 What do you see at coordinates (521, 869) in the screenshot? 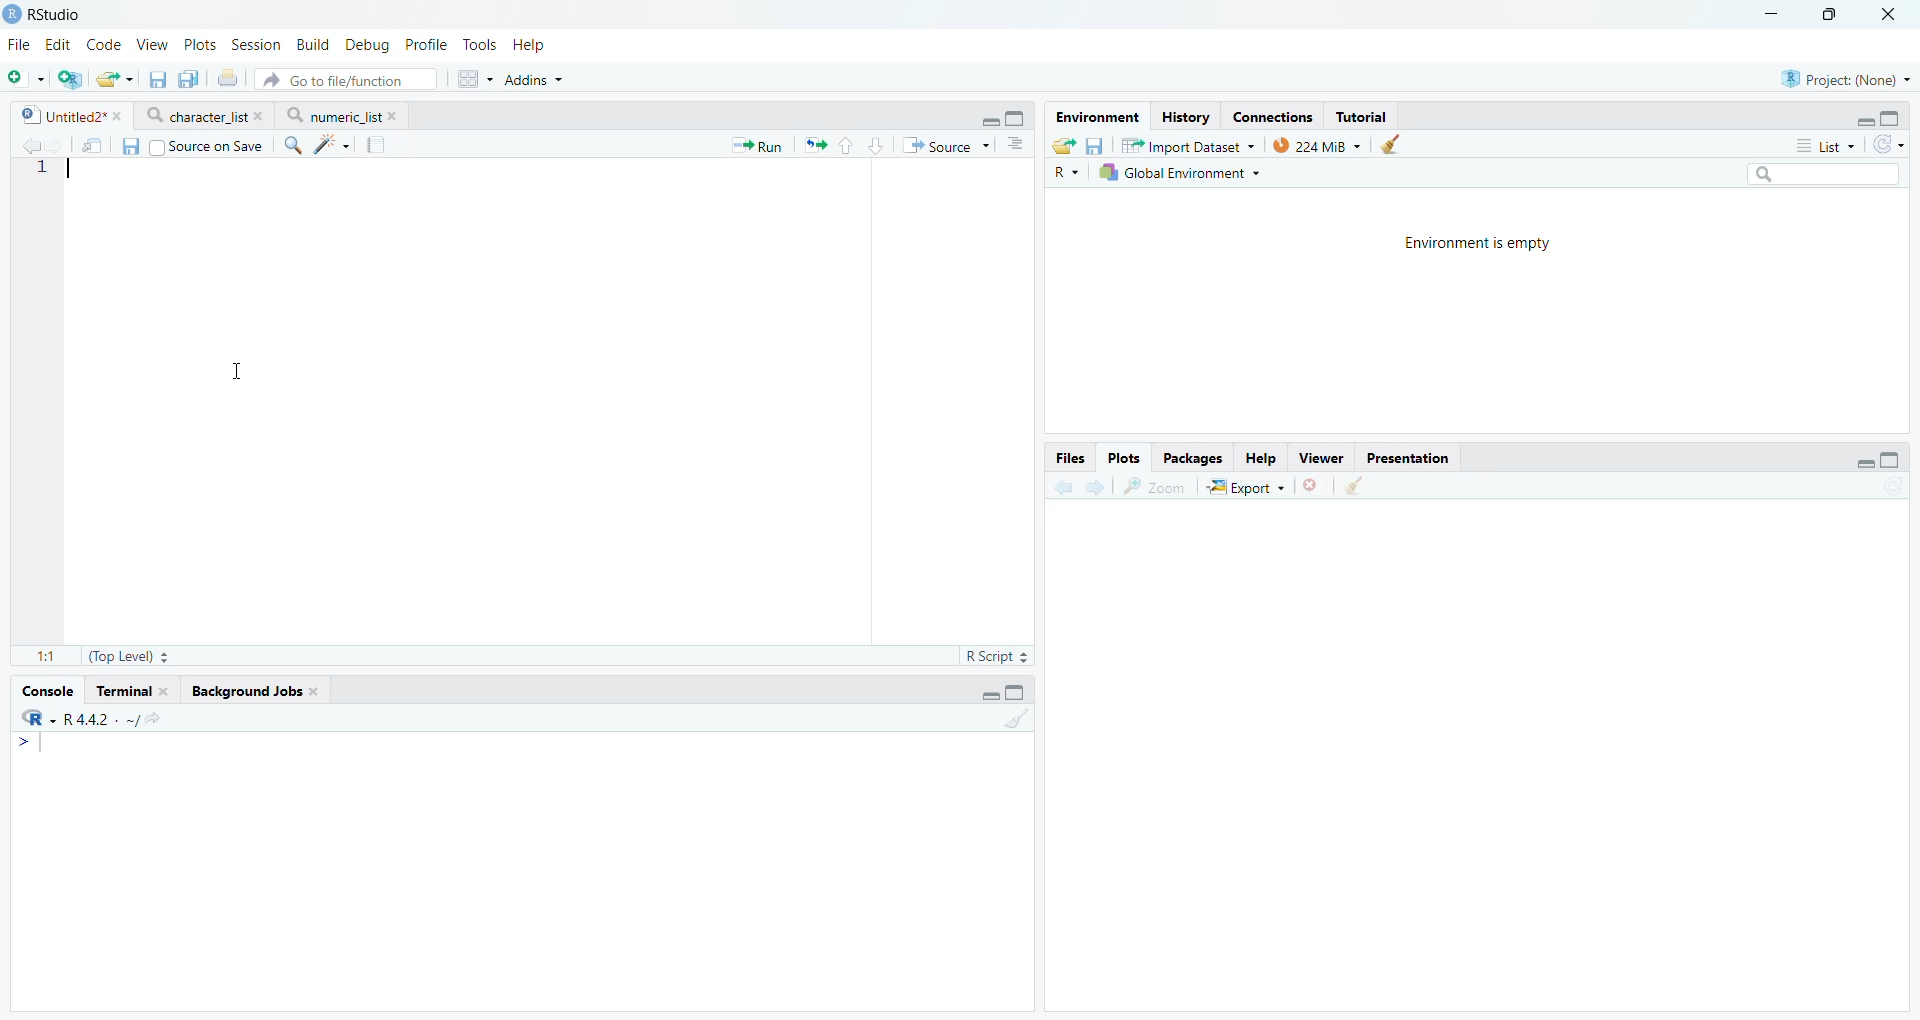
I see `Console` at bounding box center [521, 869].